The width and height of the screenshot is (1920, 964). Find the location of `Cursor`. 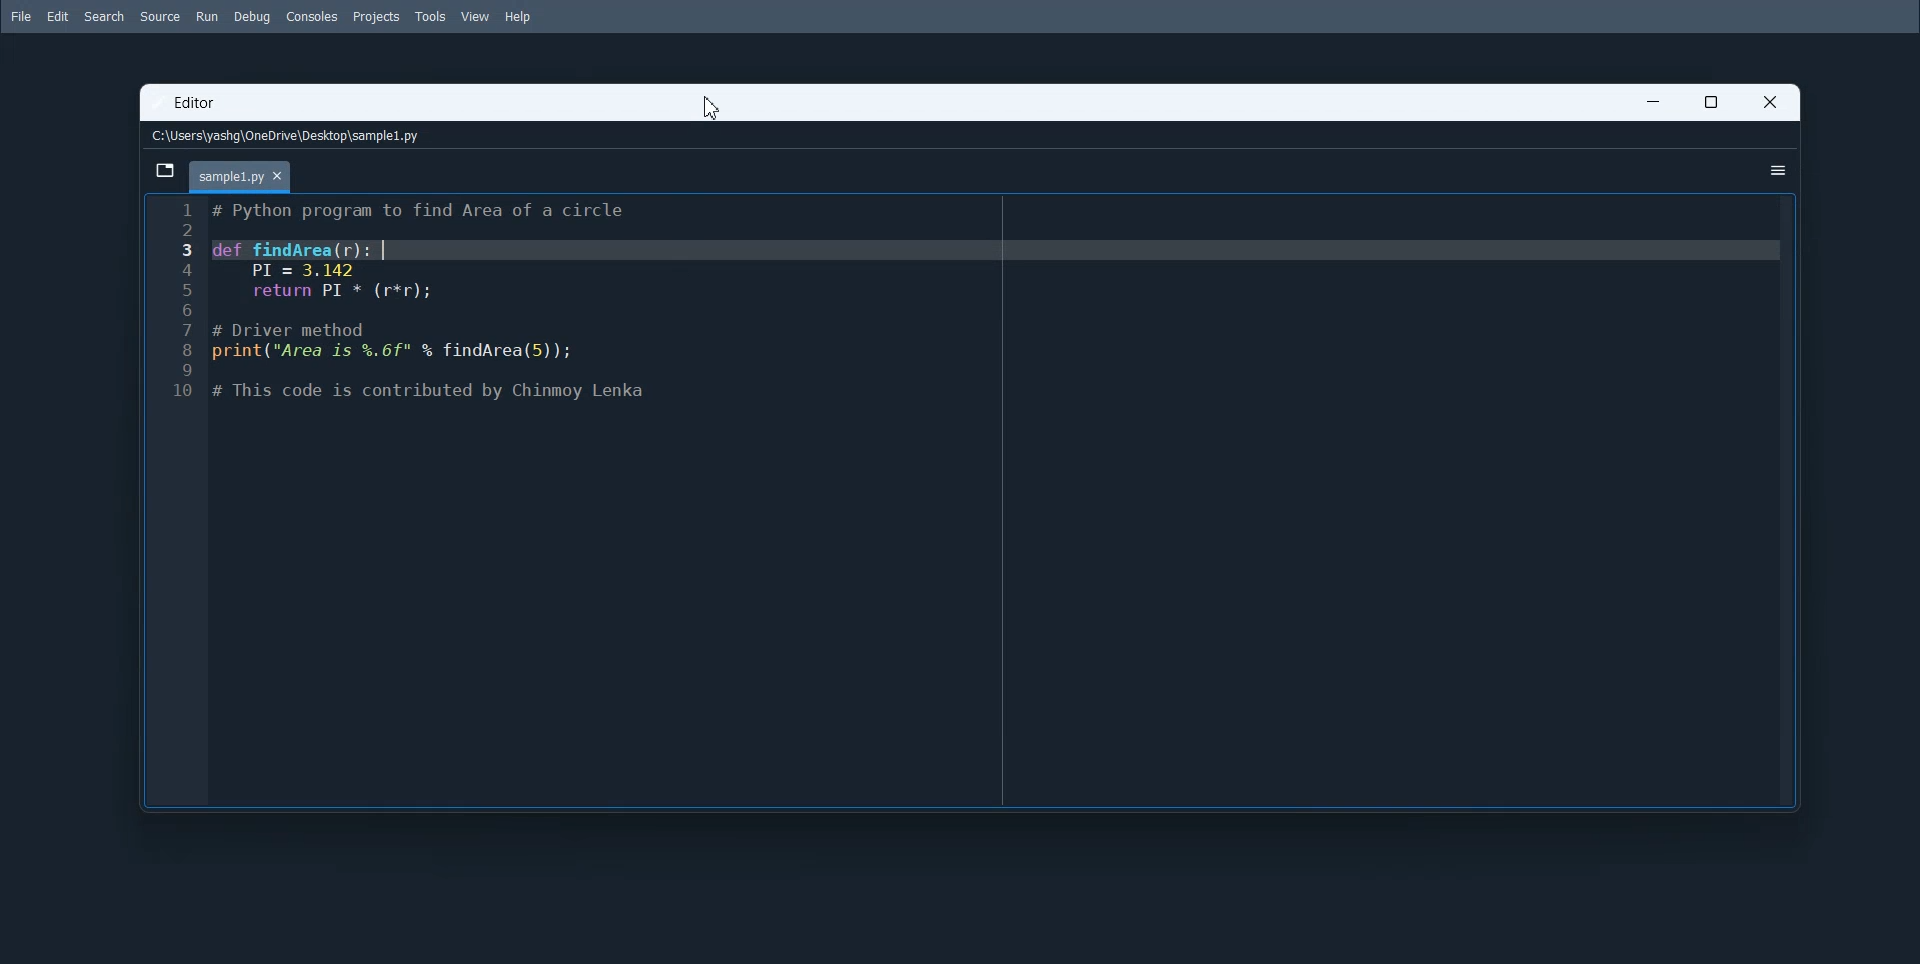

Cursor is located at coordinates (714, 108).